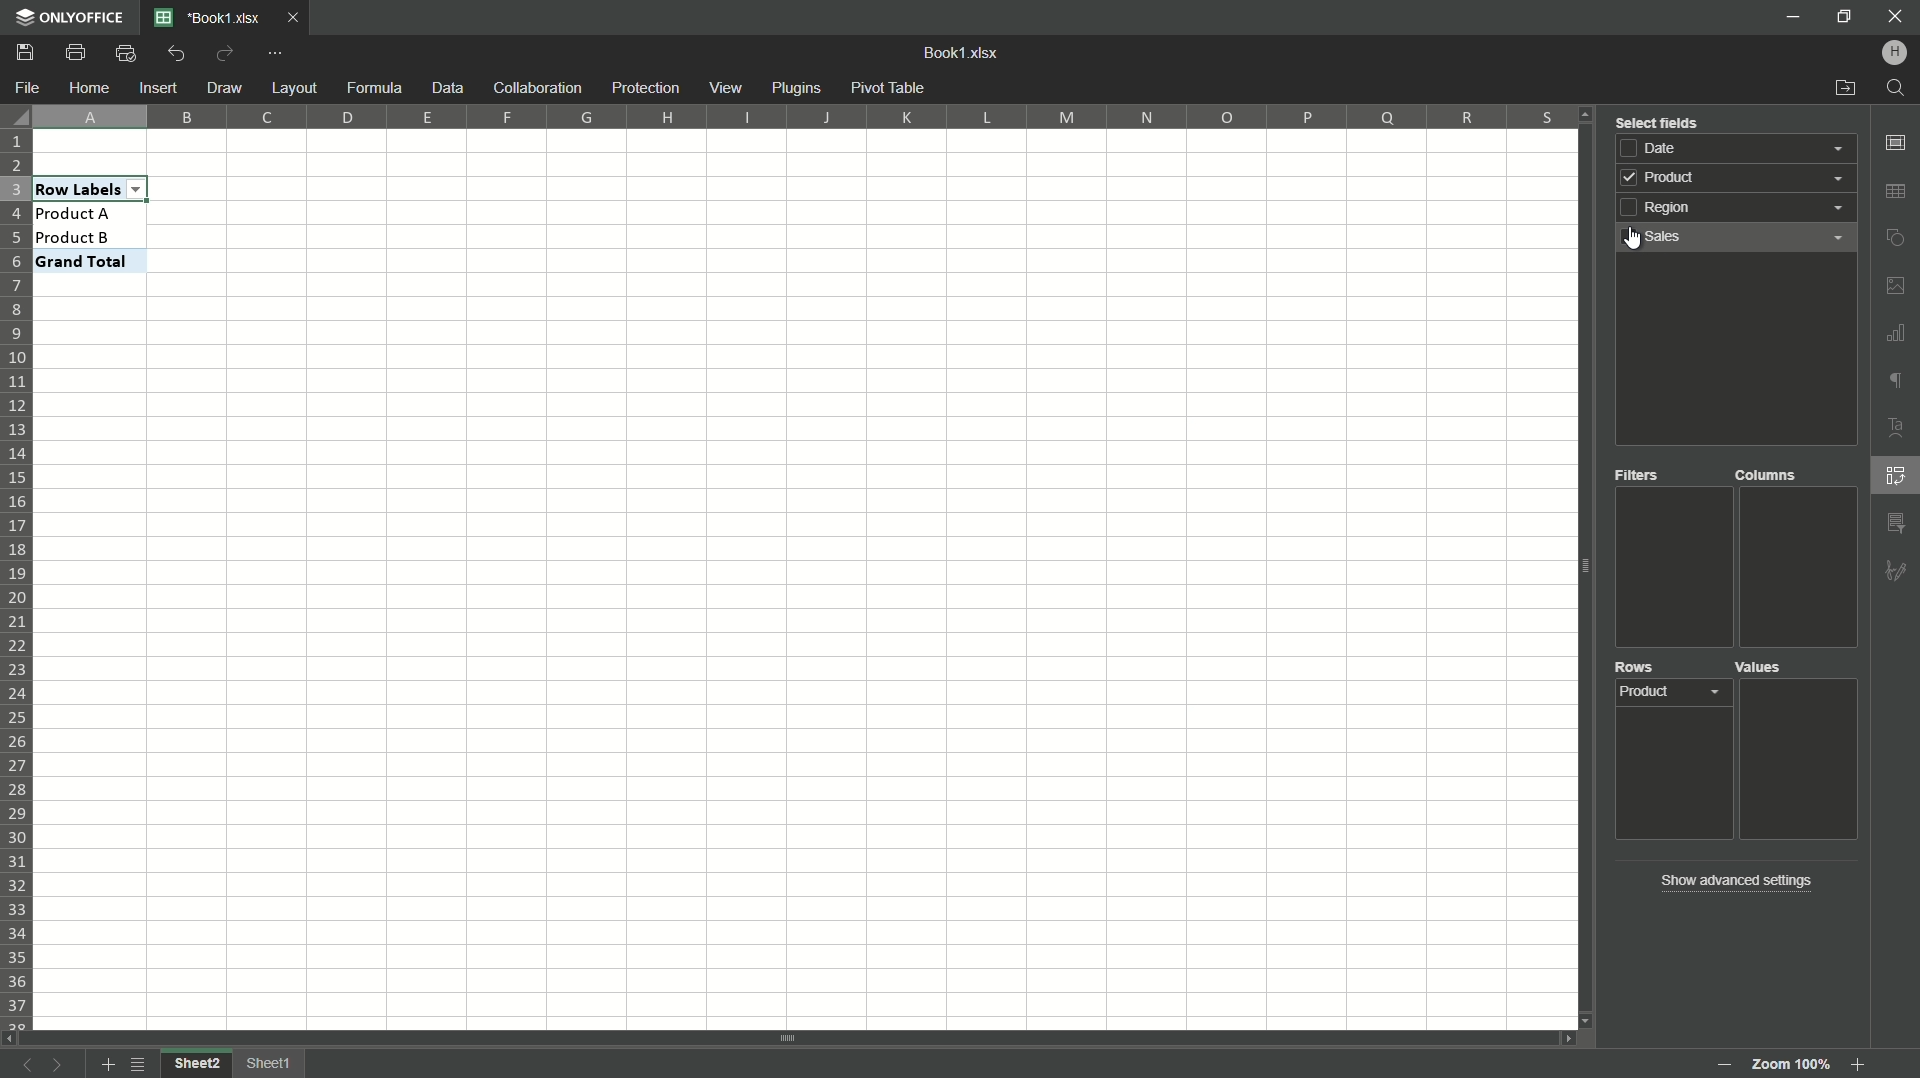 The image size is (1920, 1080). What do you see at coordinates (1658, 120) in the screenshot?
I see `Select fields` at bounding box center [1658, 120].